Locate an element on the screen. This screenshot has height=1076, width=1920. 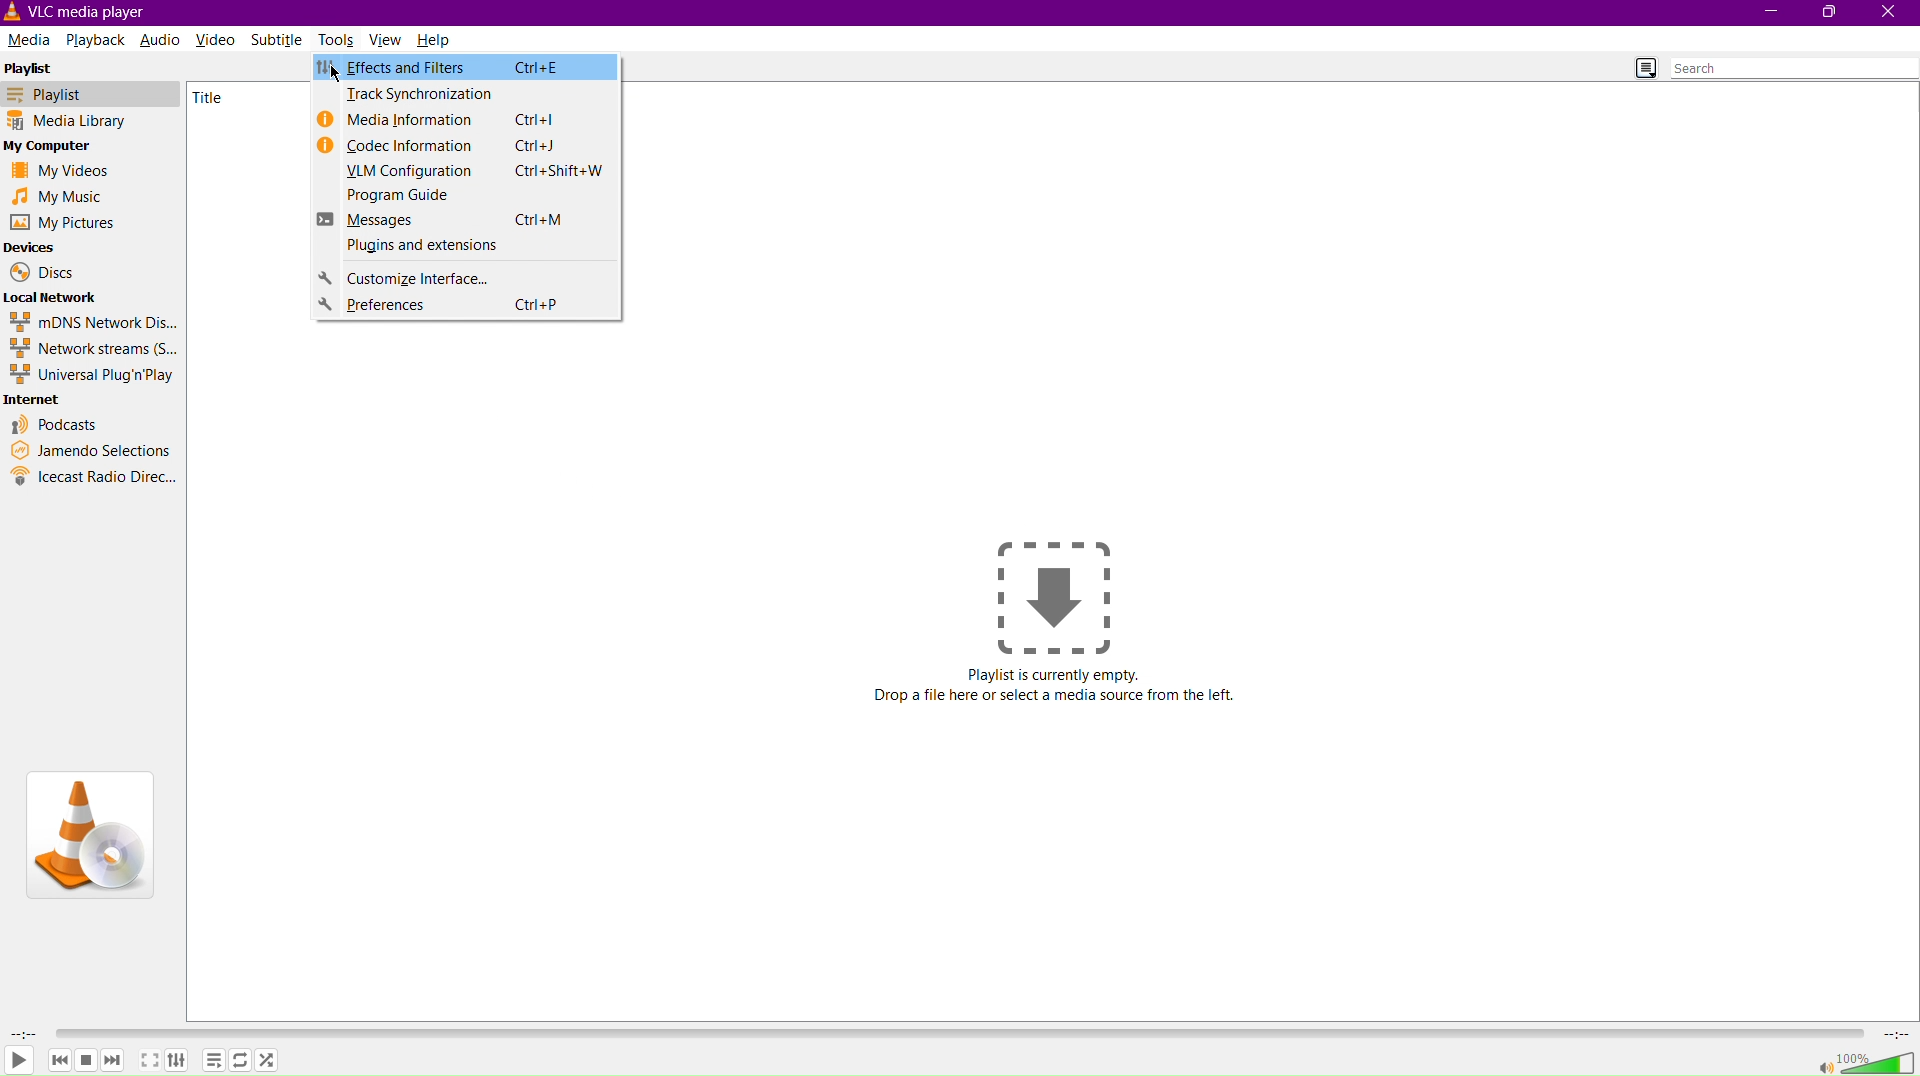
Shuffle is located at coordinates (269, 1061).